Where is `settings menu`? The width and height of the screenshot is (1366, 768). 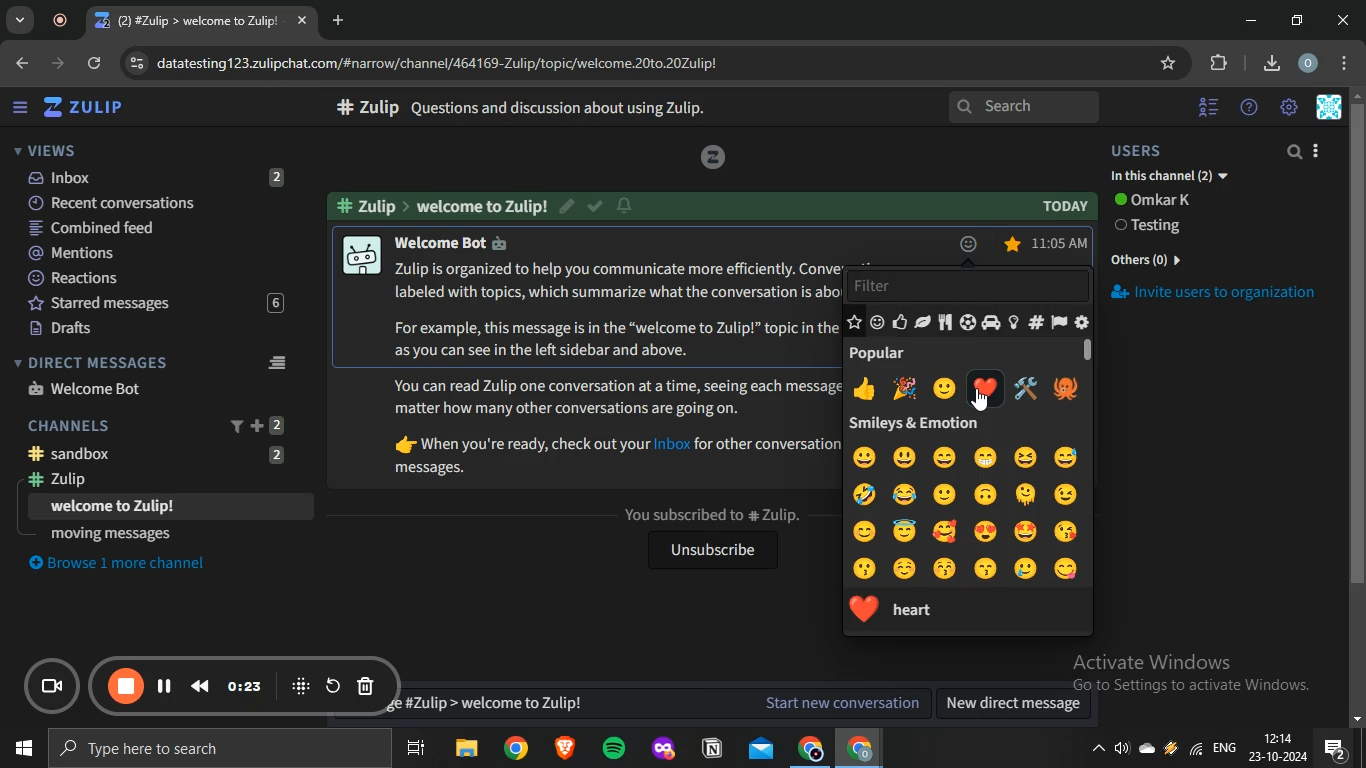 settings menu is located at coordinates (1348, 64).